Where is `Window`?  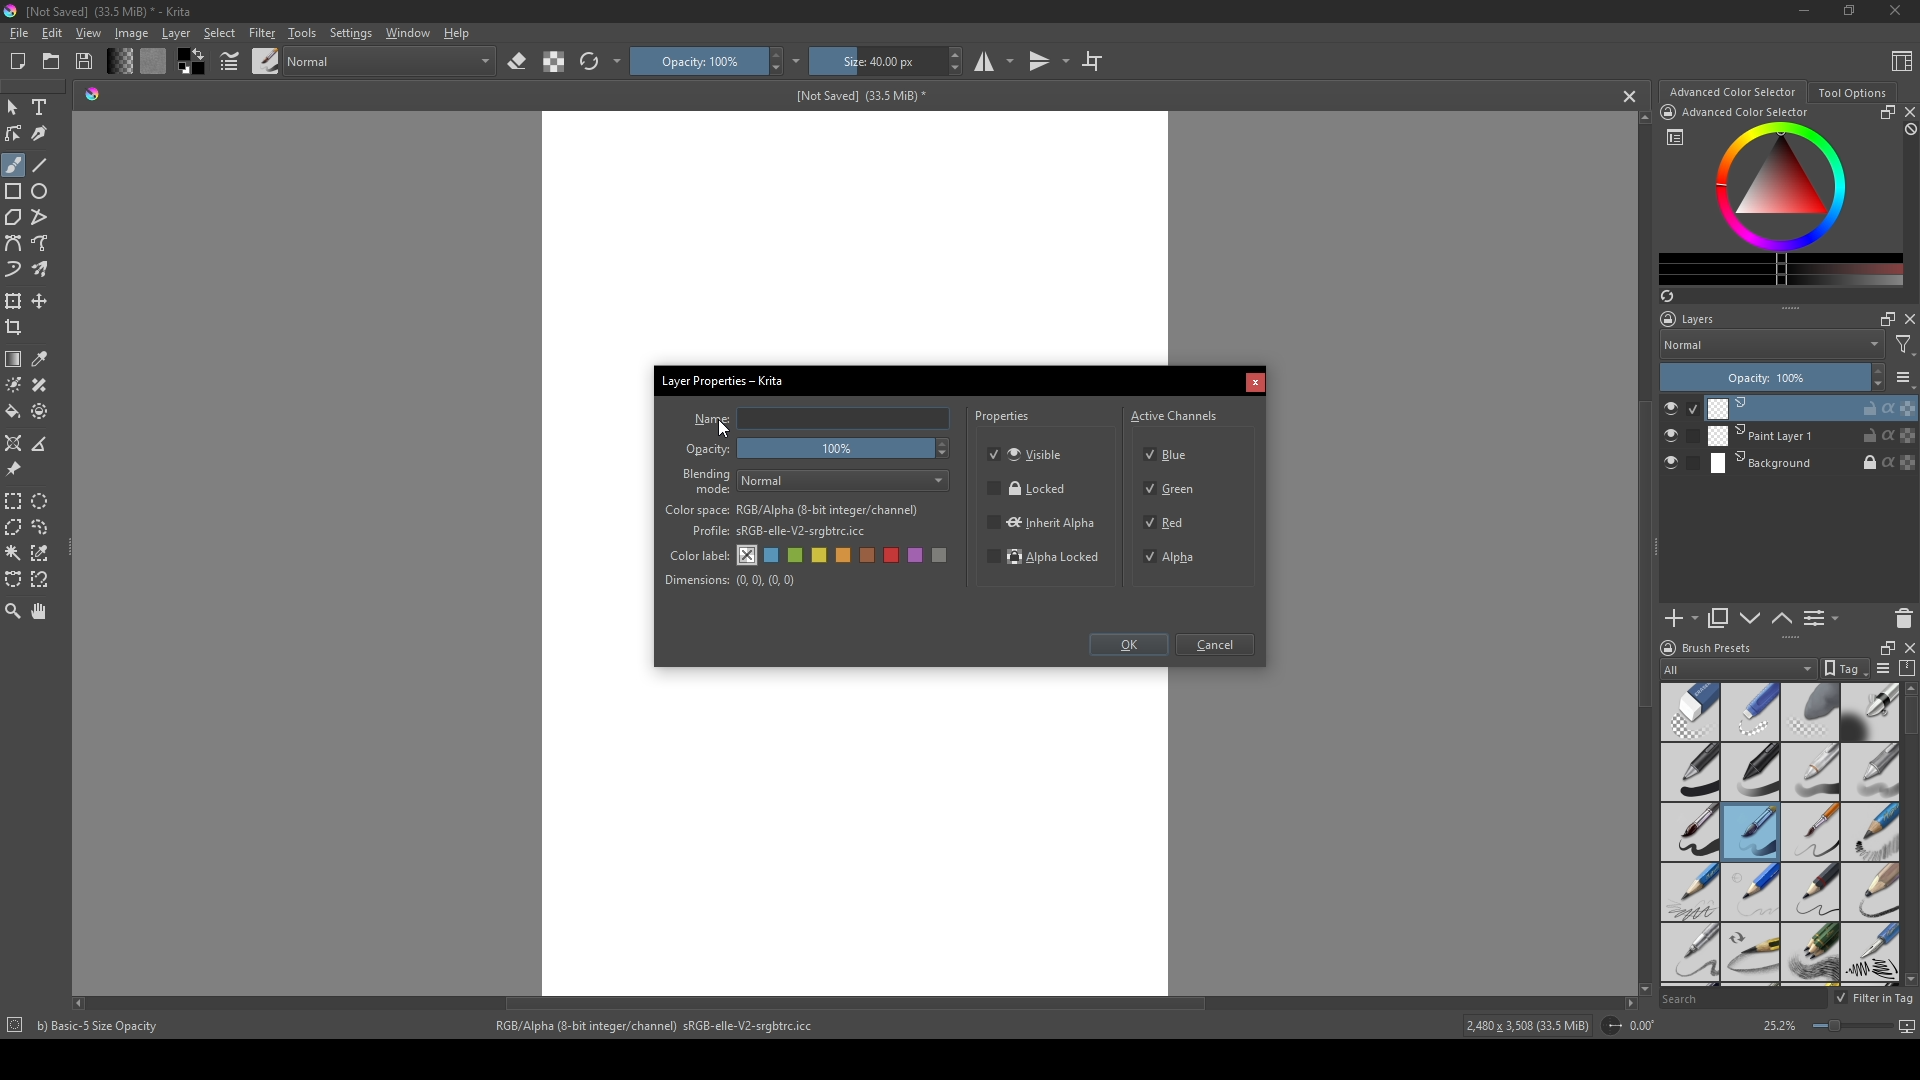
Window is located at coordinates (405, 32).